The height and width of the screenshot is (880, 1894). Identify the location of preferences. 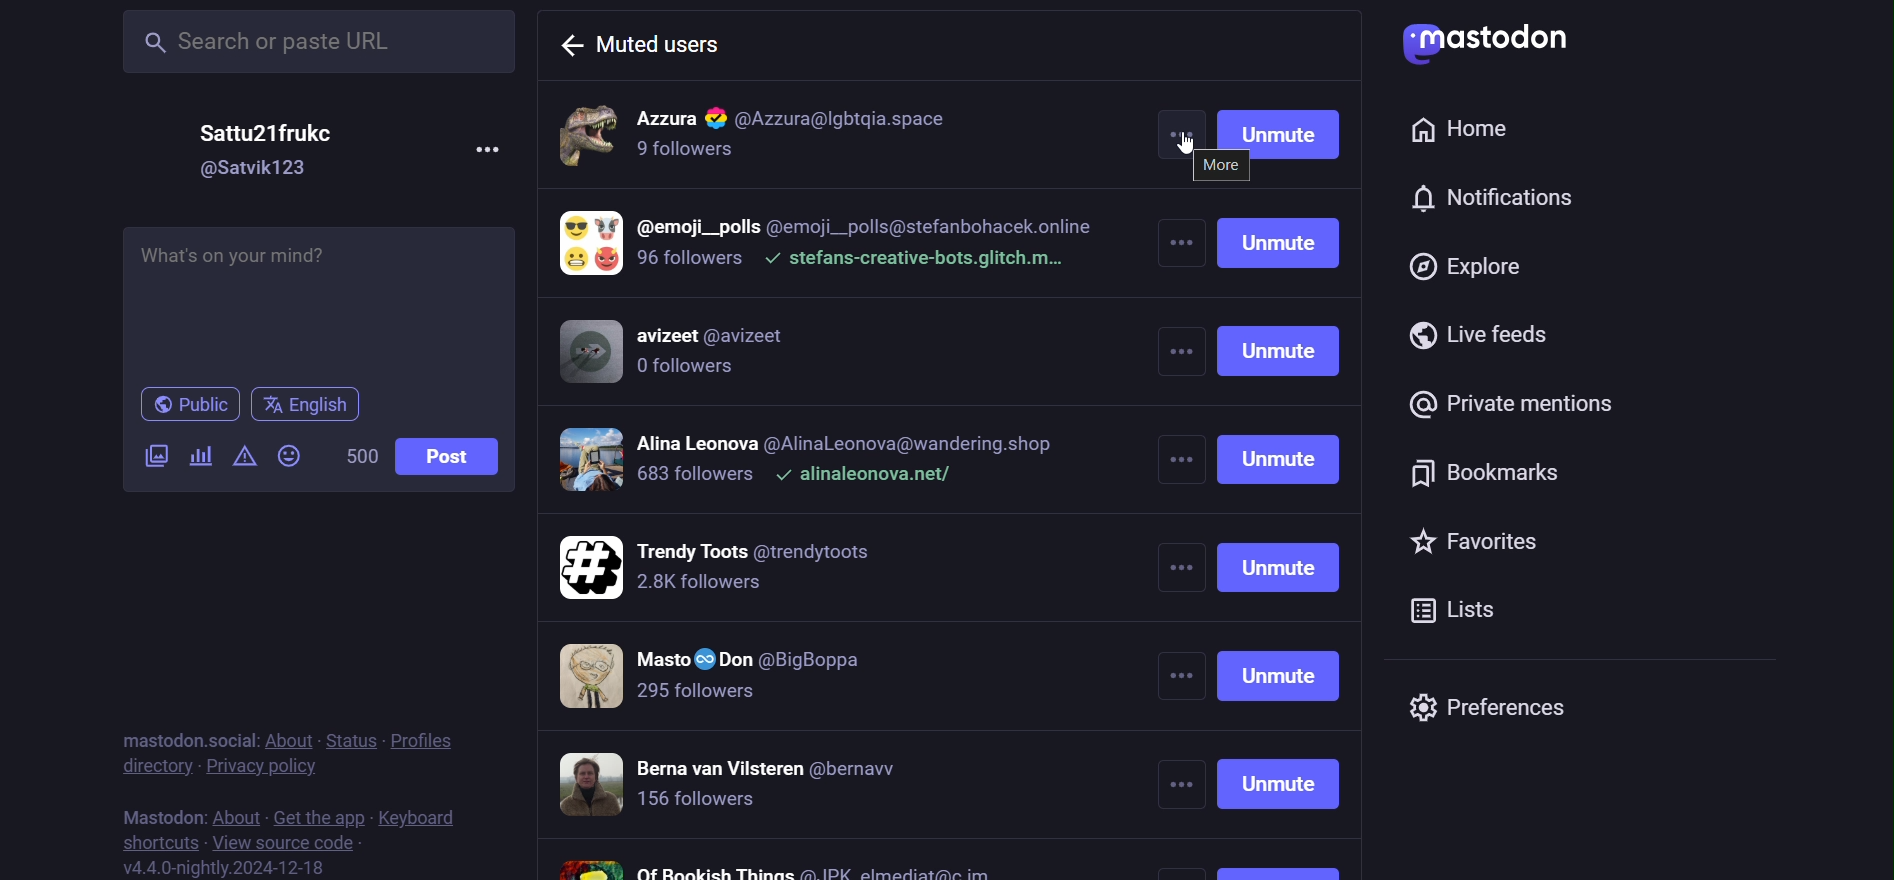
(1495, 707).